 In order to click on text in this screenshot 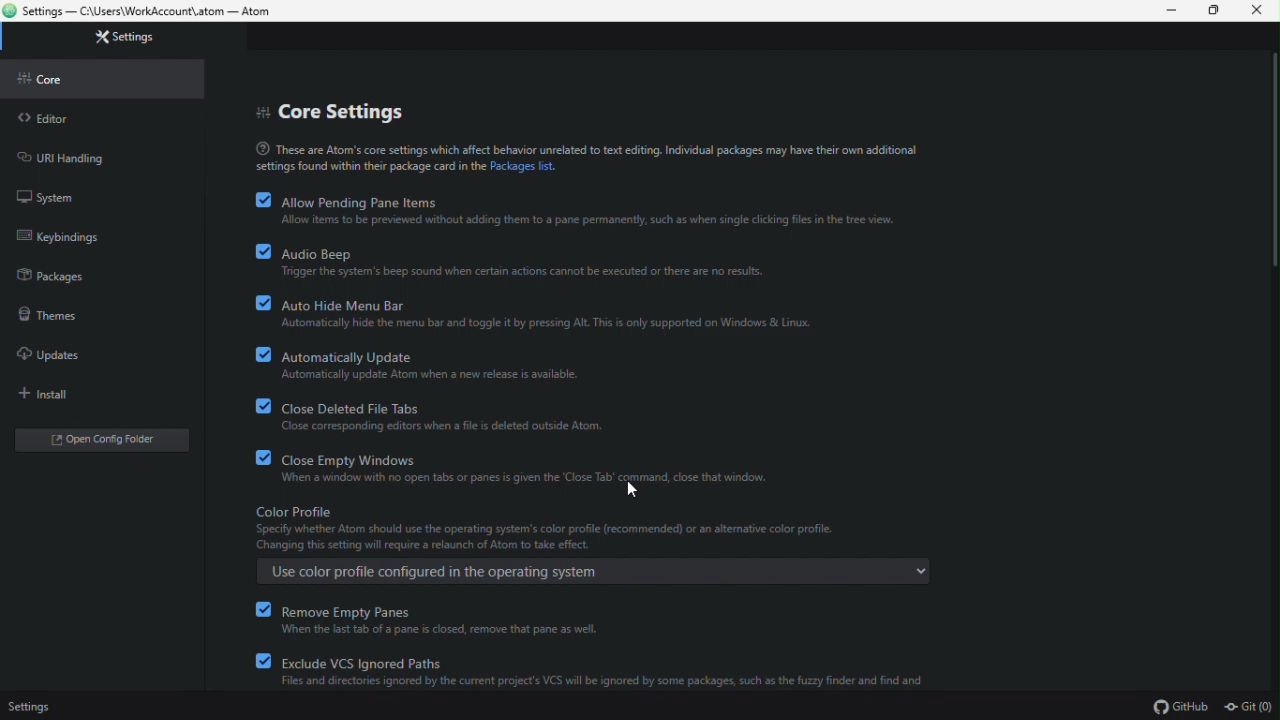, I will do `click(586, 155)`.